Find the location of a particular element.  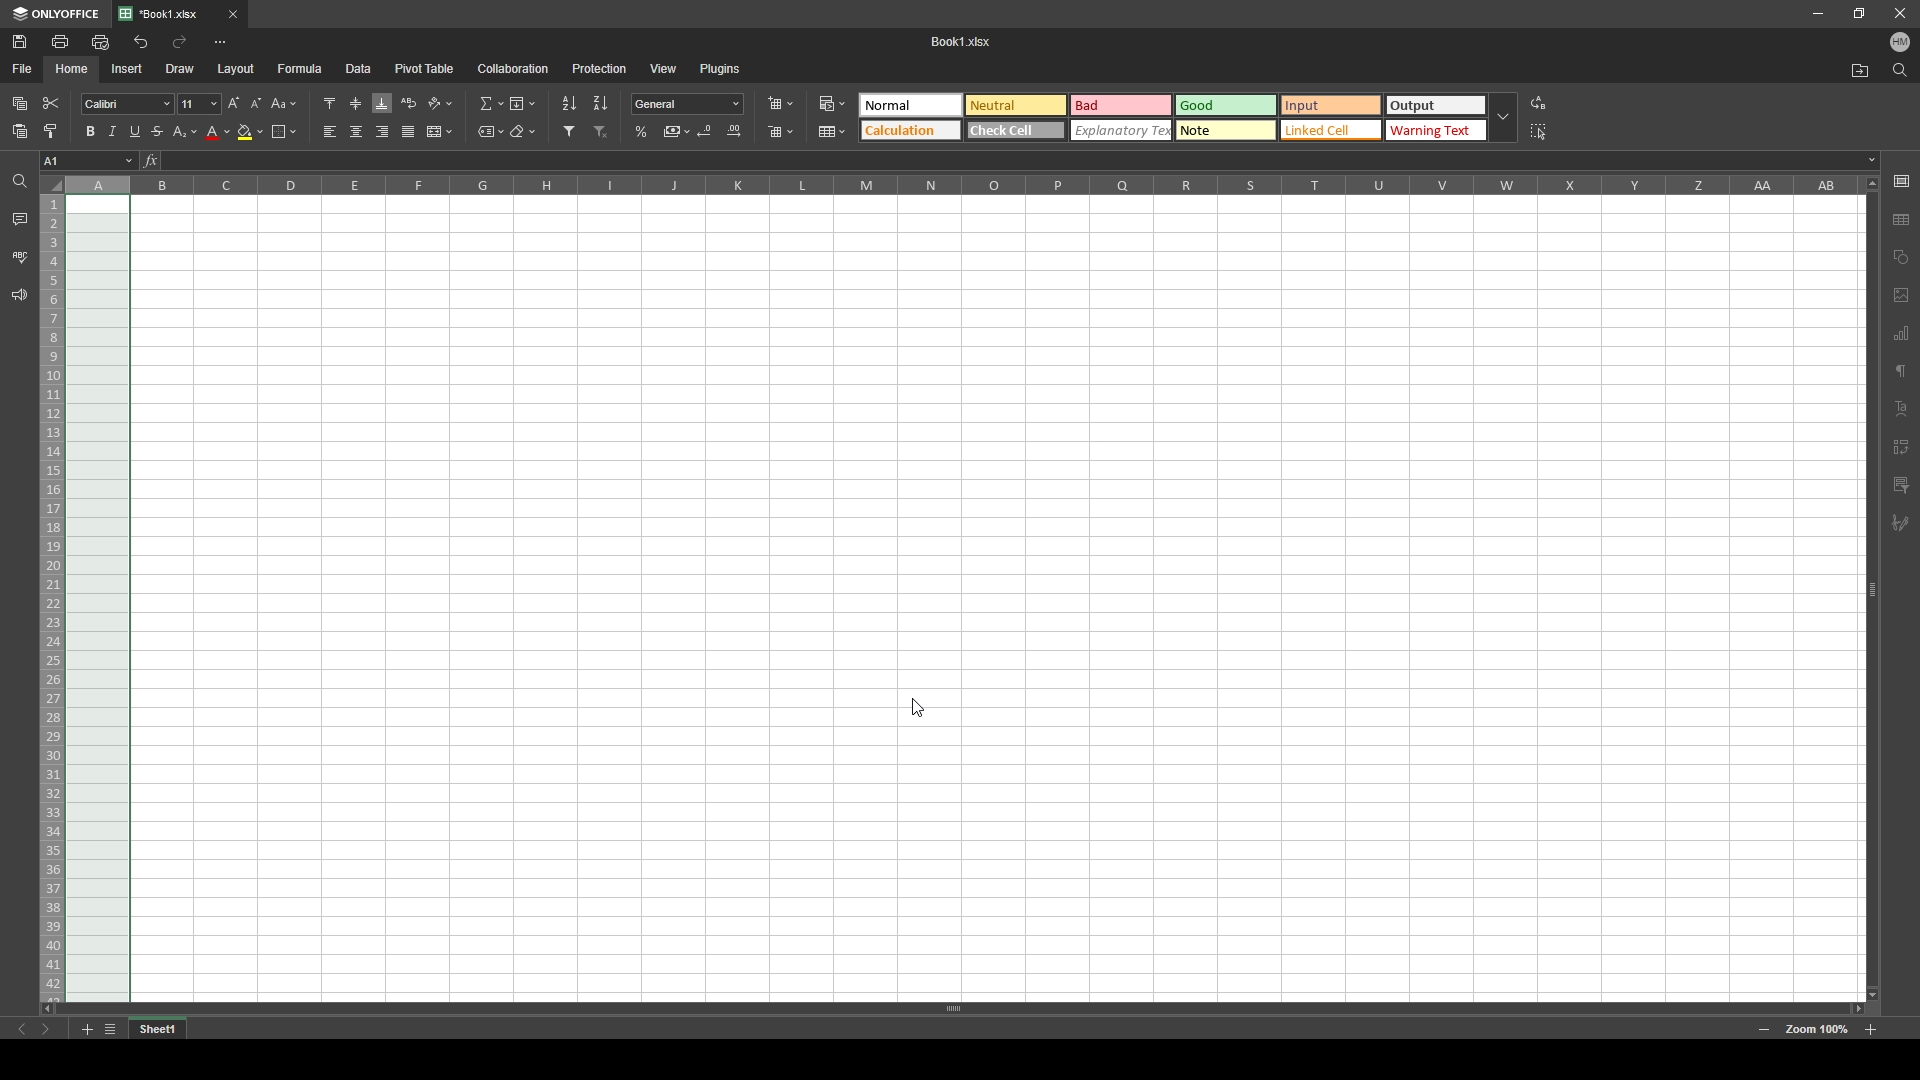

cell columns is located at coordinates (960, 184).